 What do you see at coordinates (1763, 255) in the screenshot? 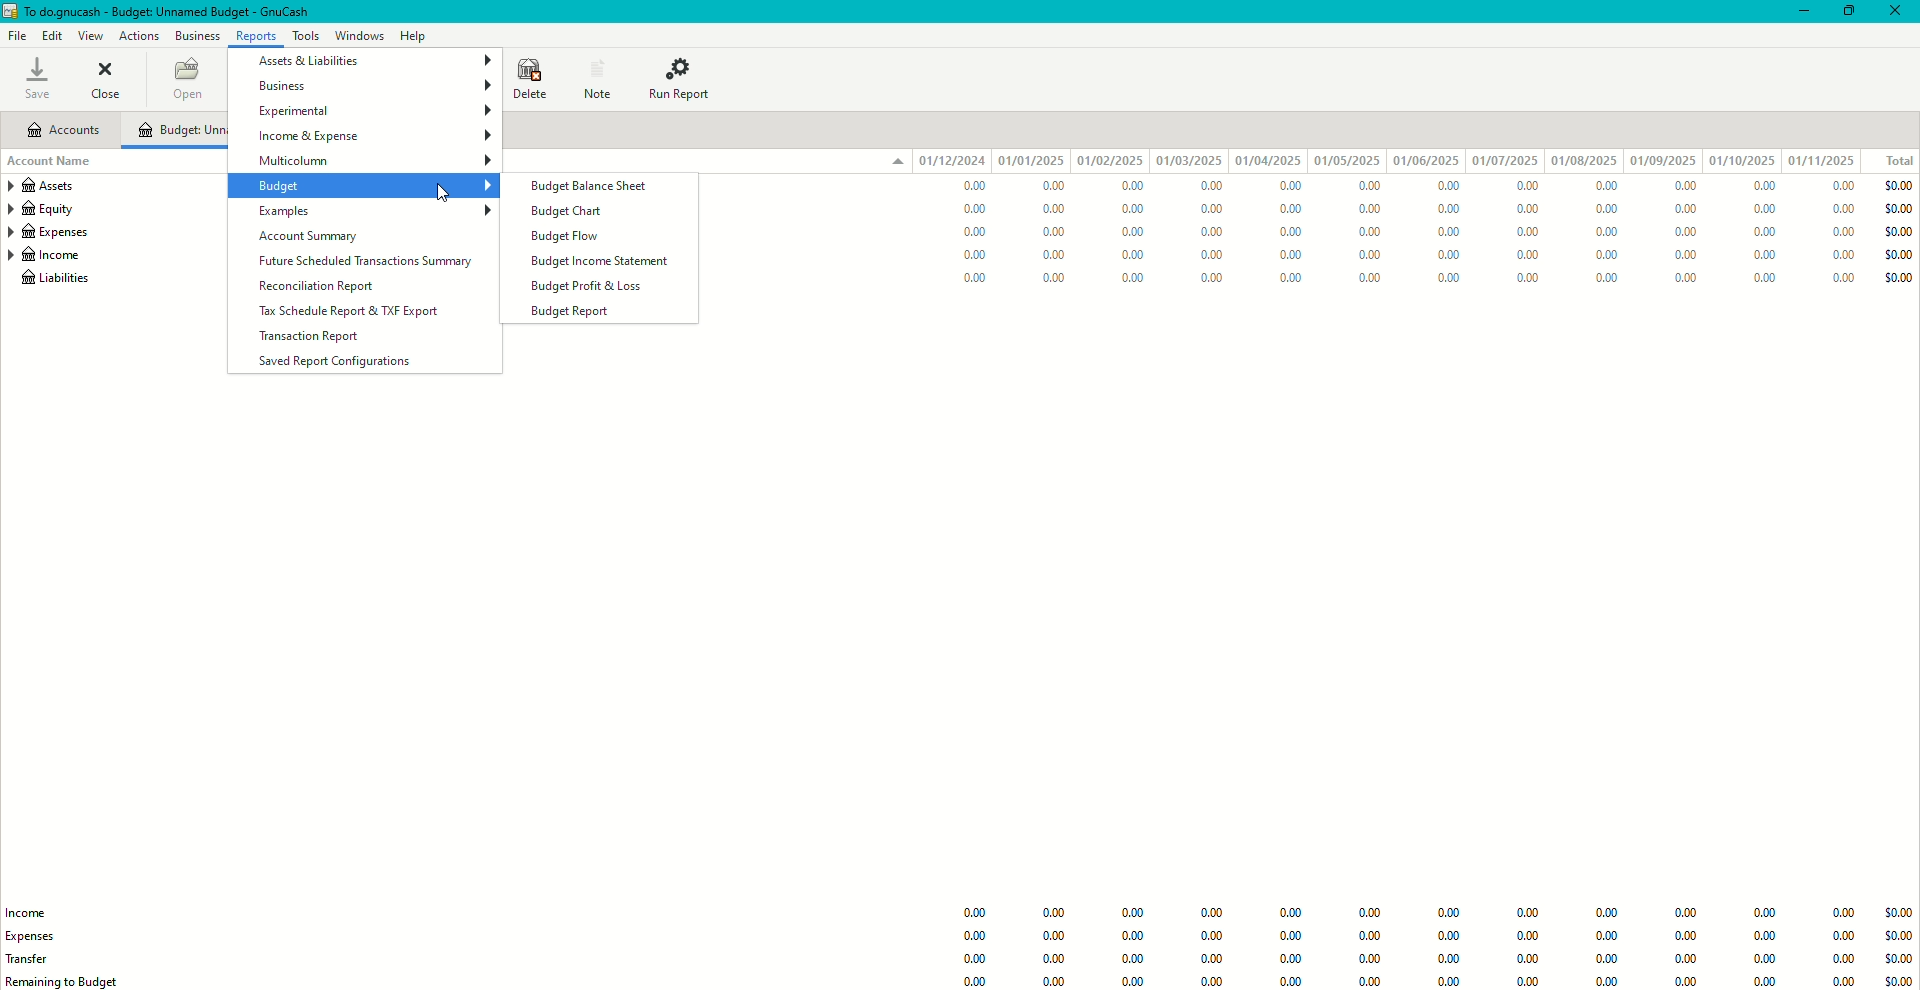
I see `0.00` at bounding box center [1763, 255].